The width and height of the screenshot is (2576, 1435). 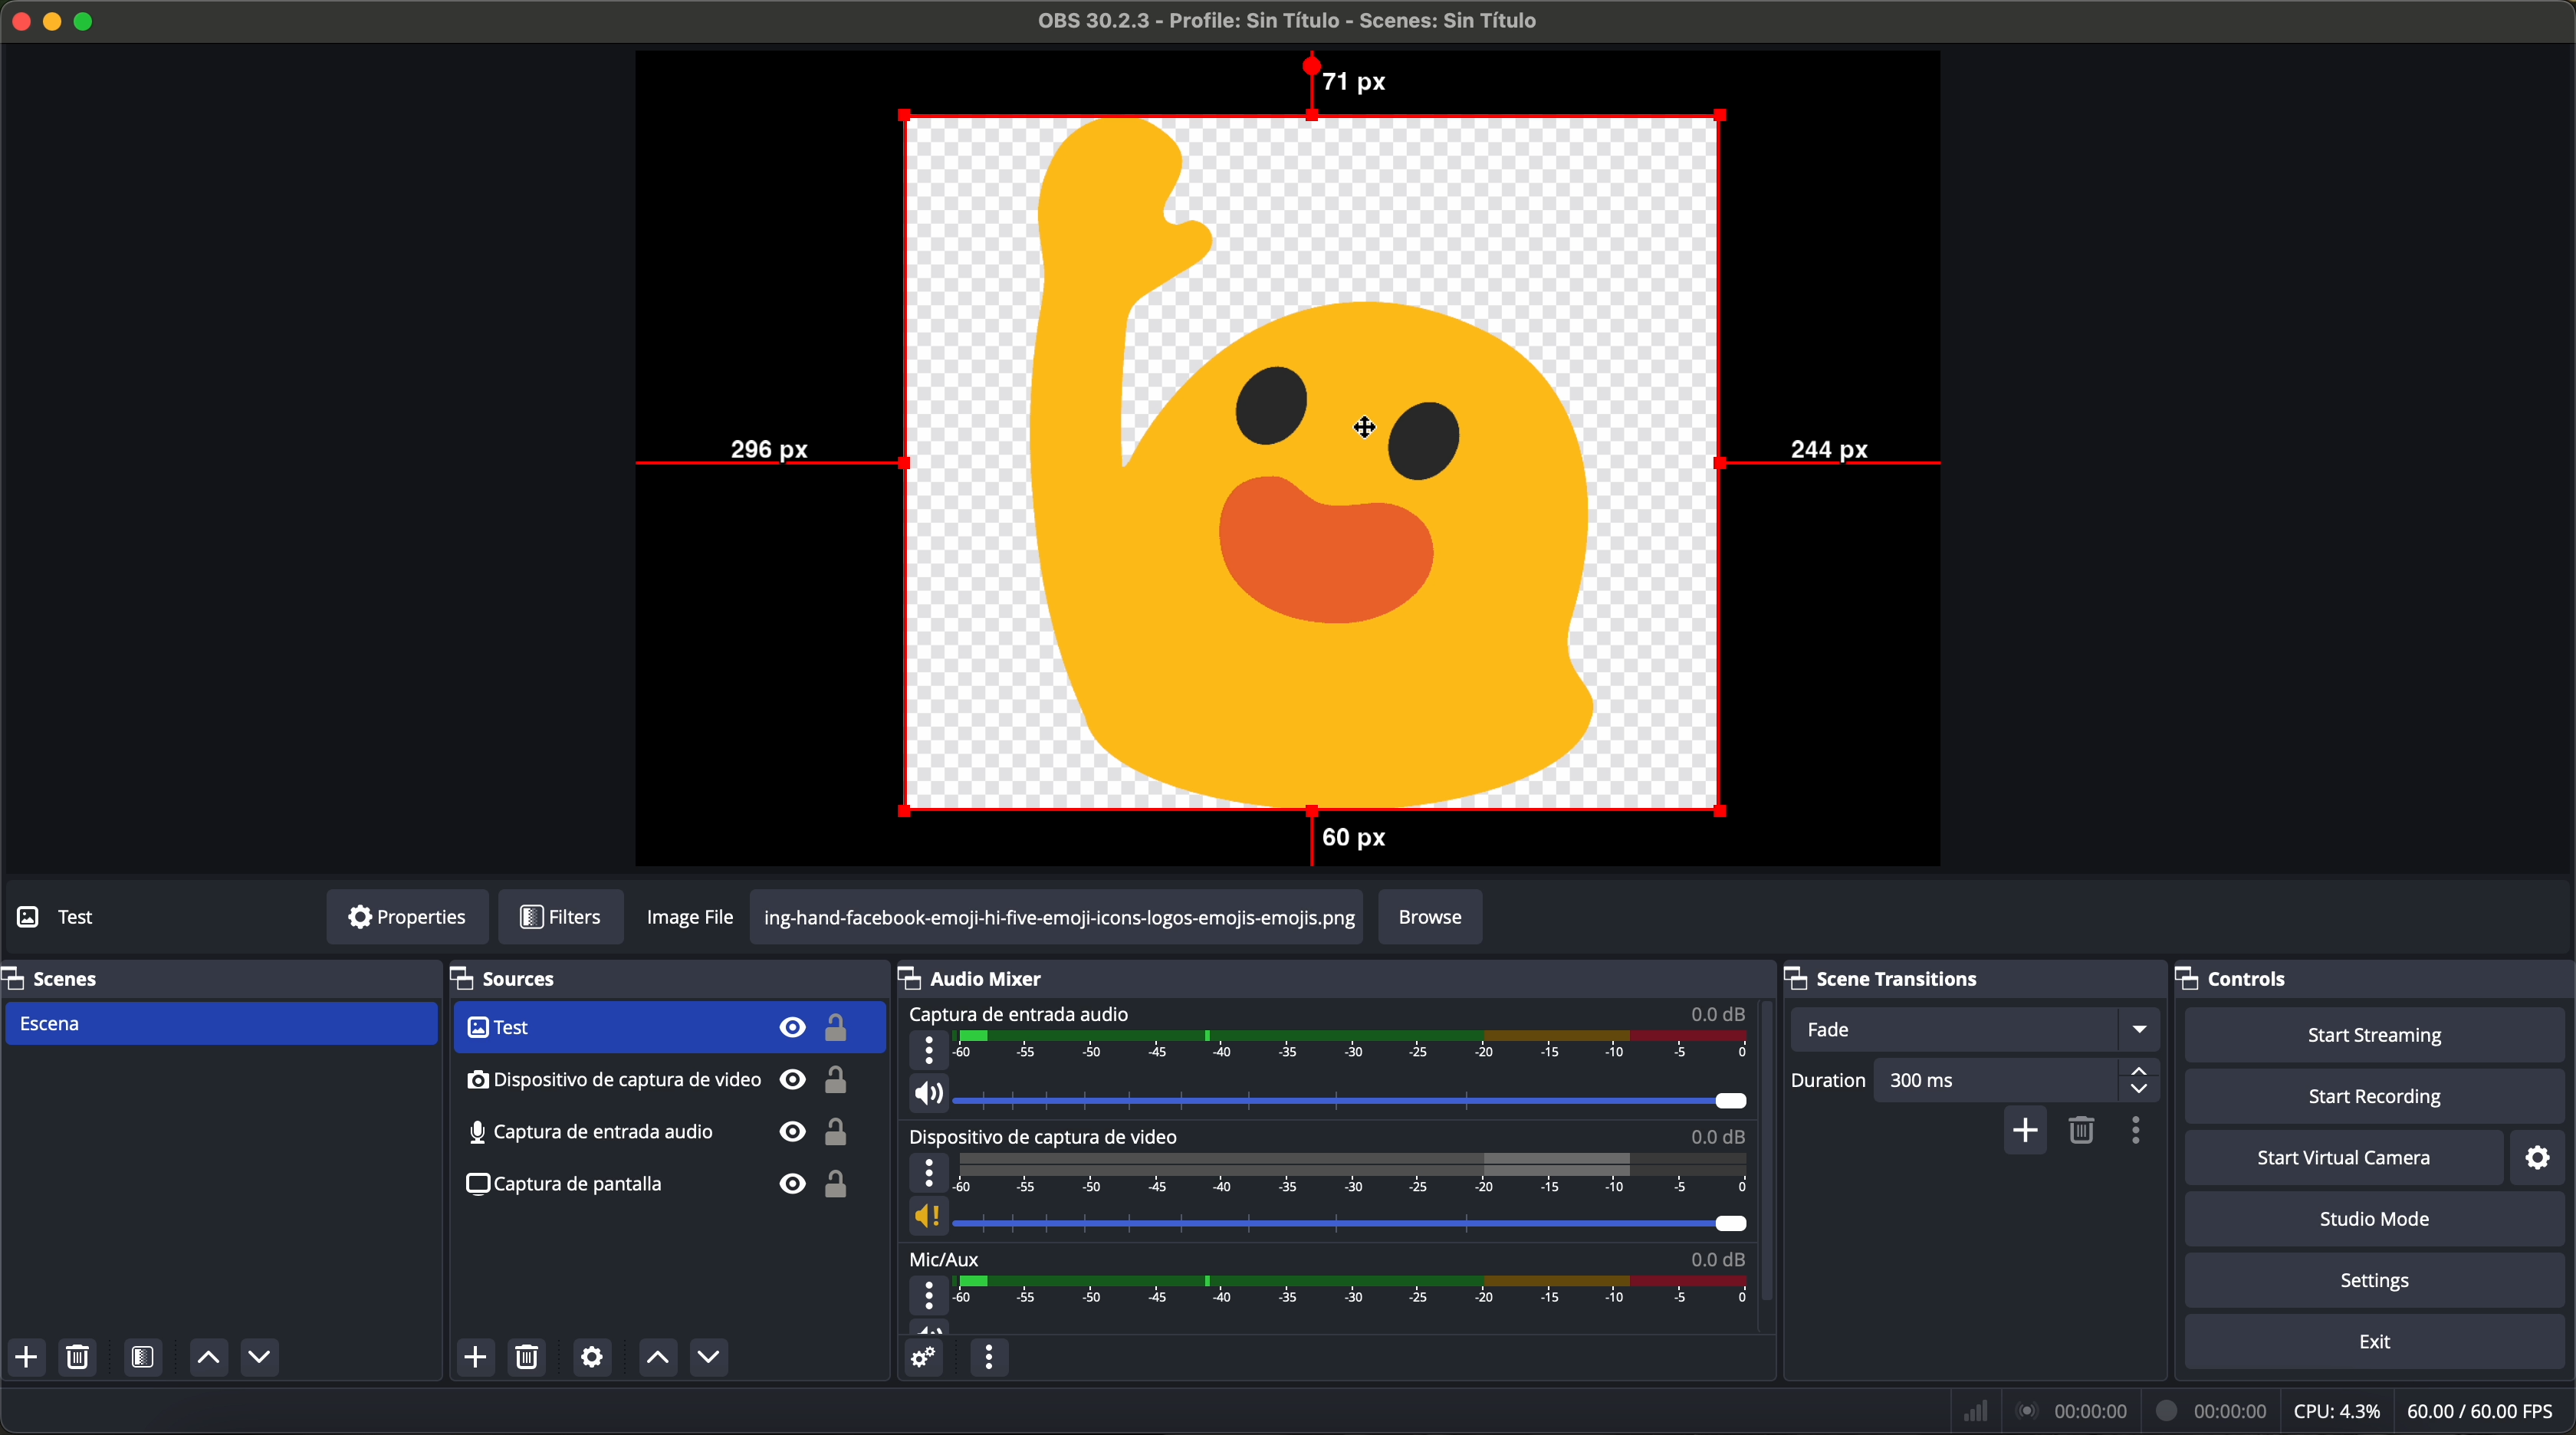 What do you see at coordinates (946, 1257) in the screenshot?
I see `mic/aux` at bounding box center [946, 1257].